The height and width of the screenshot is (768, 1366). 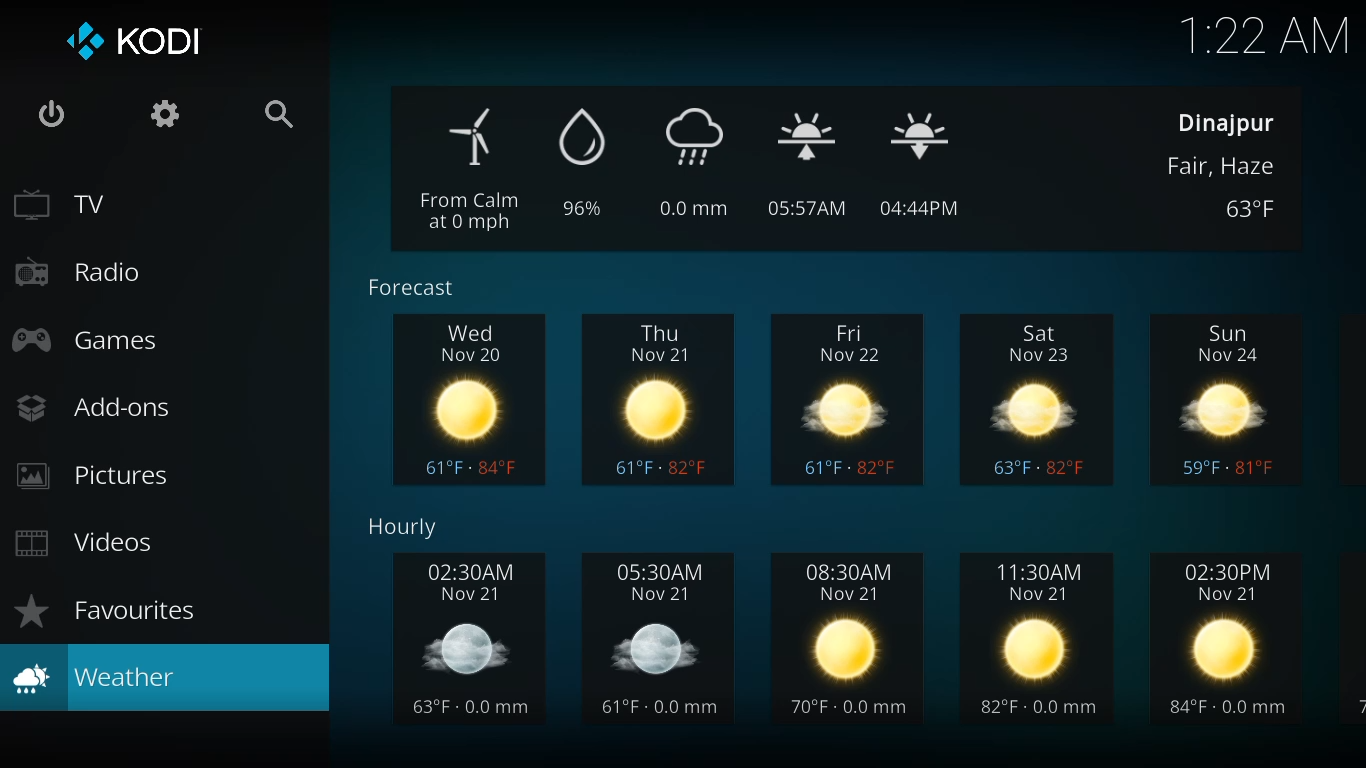 What do you see at coordinates (1232, 399) in the screenshot?
I see `sun` at bounding box center [1232, 399].